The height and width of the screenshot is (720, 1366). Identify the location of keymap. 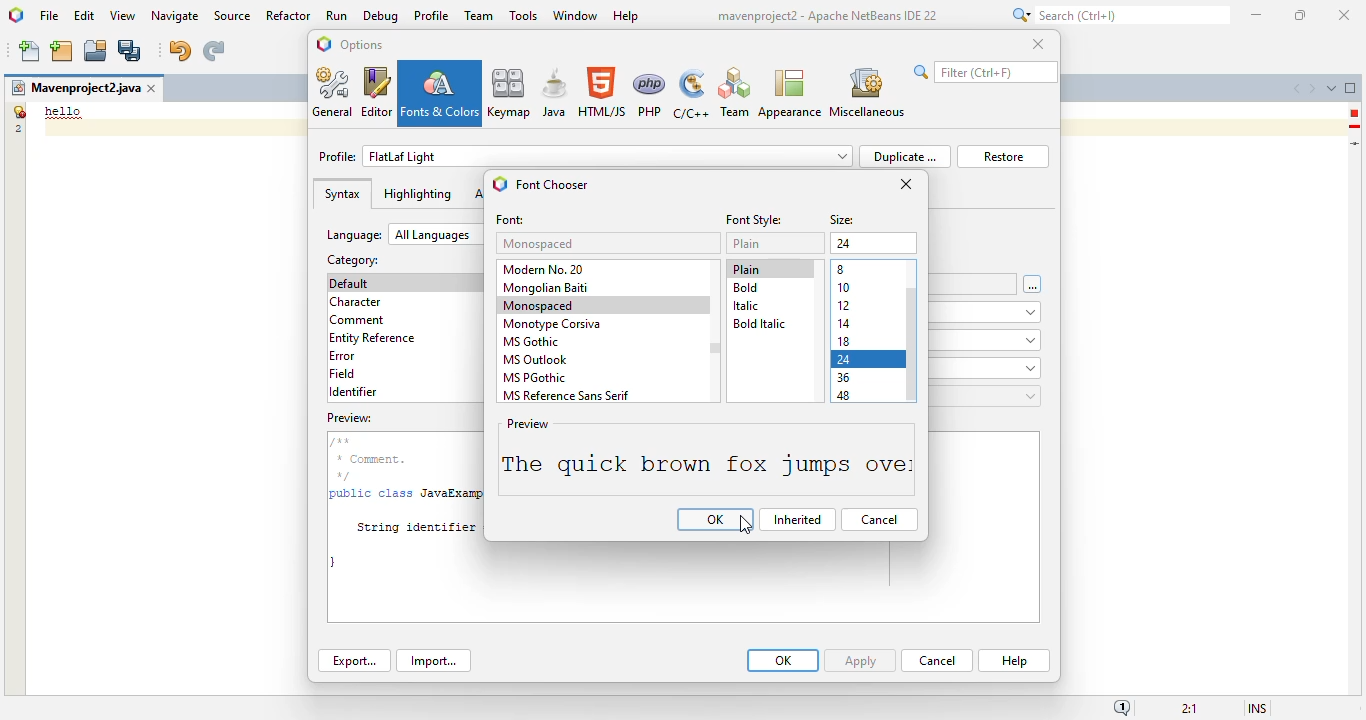
(510, 92).